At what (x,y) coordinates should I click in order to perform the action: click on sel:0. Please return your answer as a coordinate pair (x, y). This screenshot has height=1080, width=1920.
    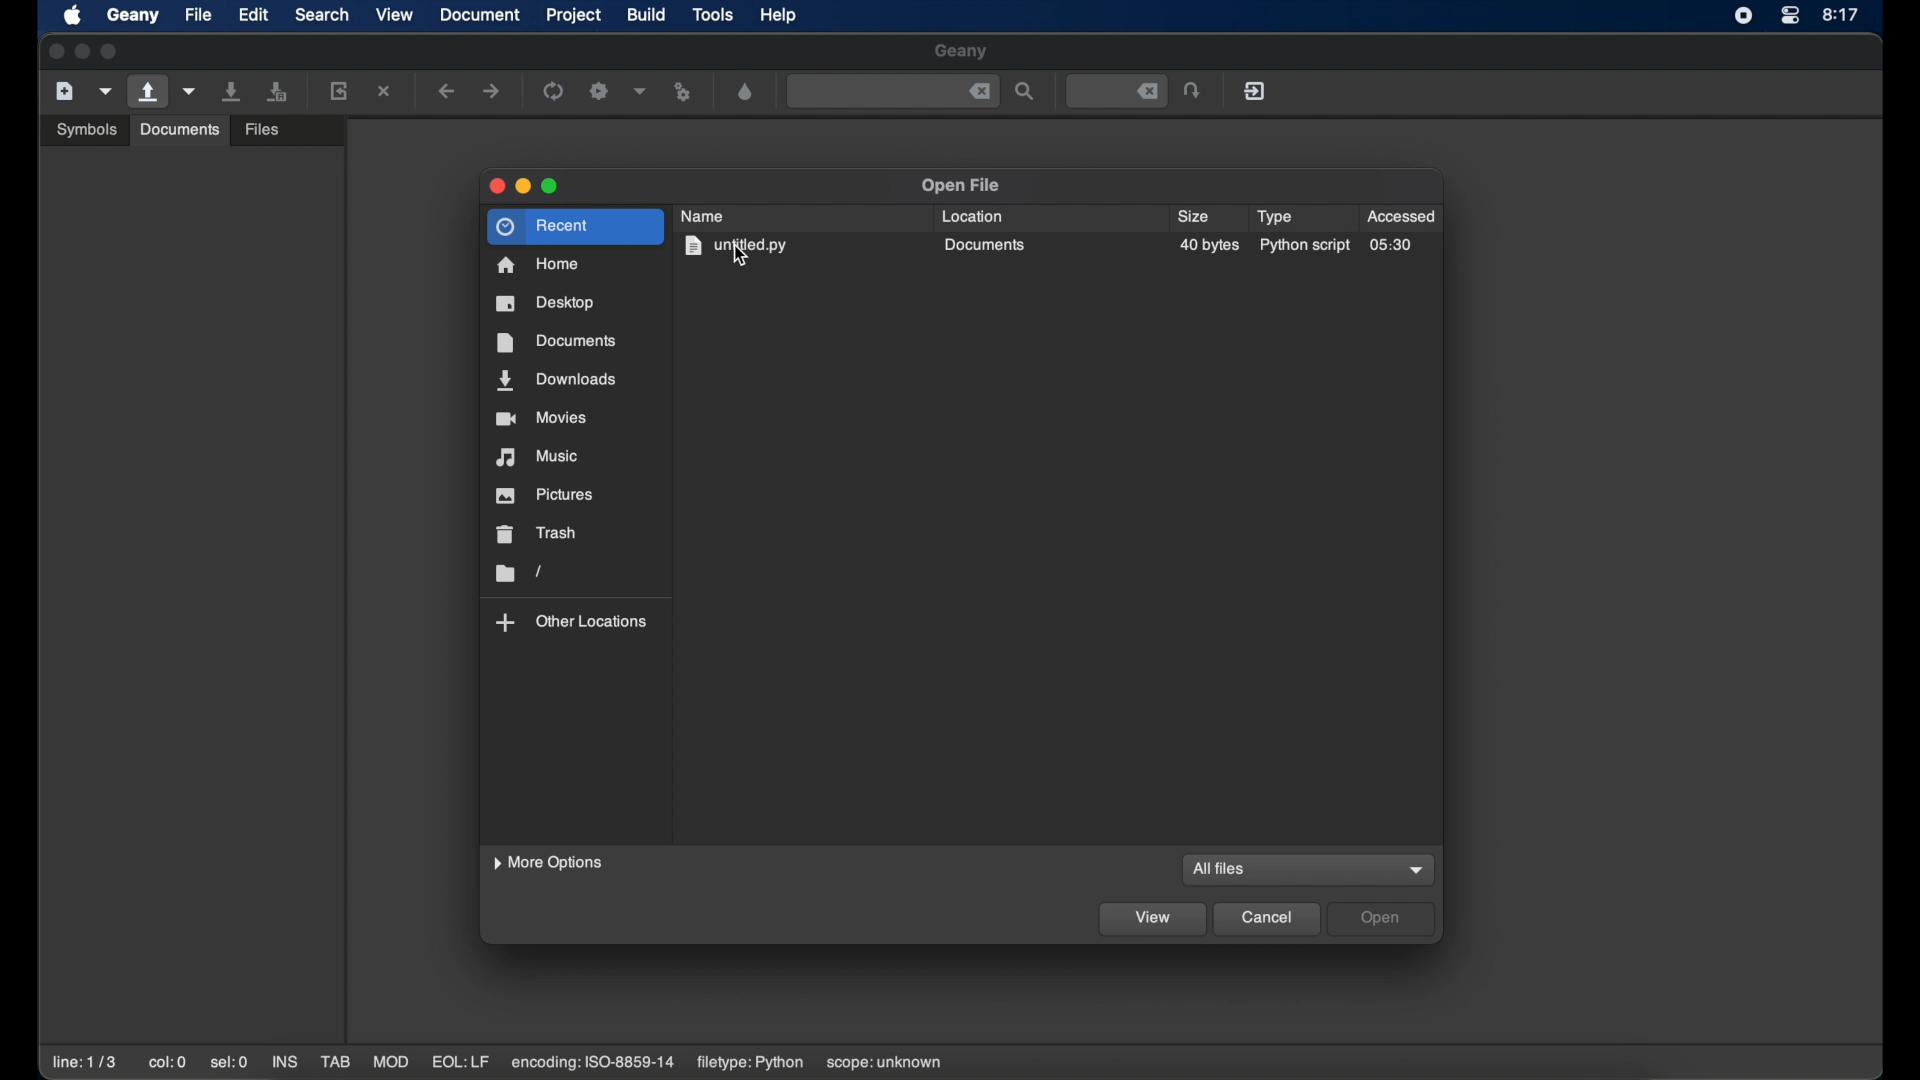
    Looking at the image, I should click on (229, 1064).